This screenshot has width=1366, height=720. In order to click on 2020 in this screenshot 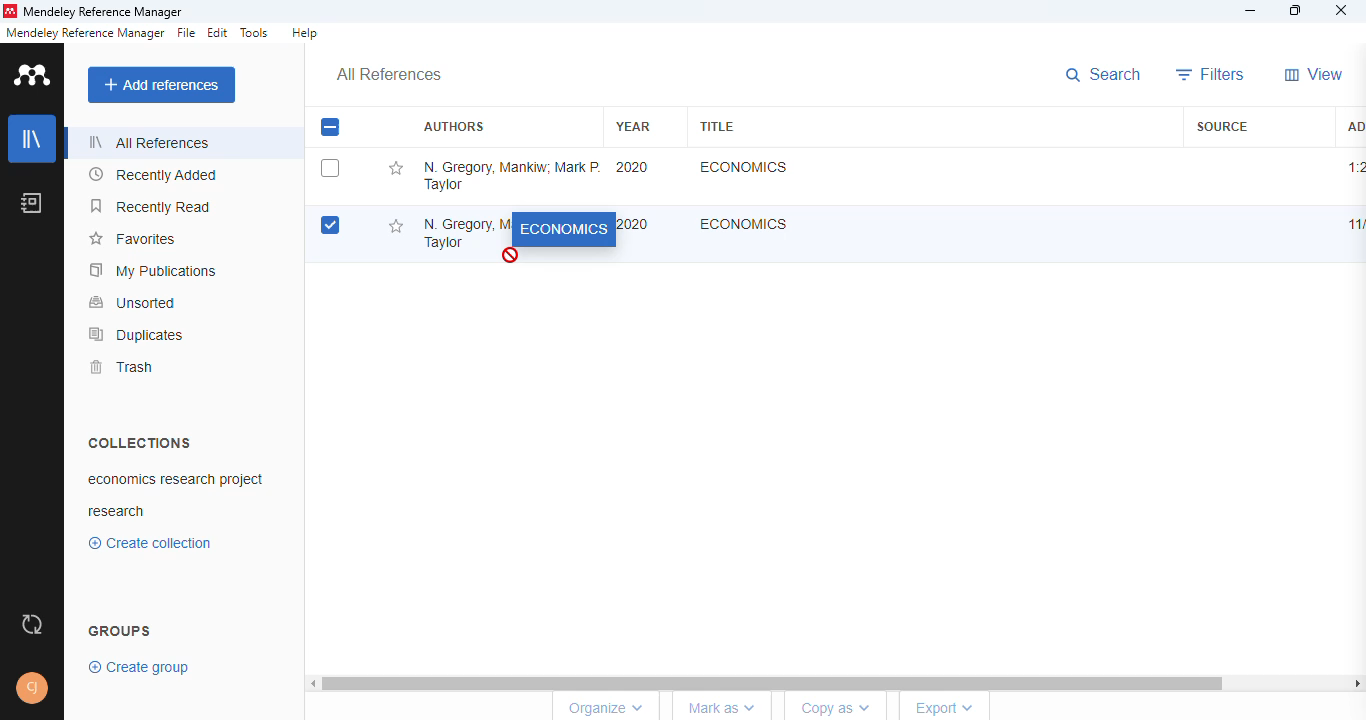, I will do `click(632, 224)`.